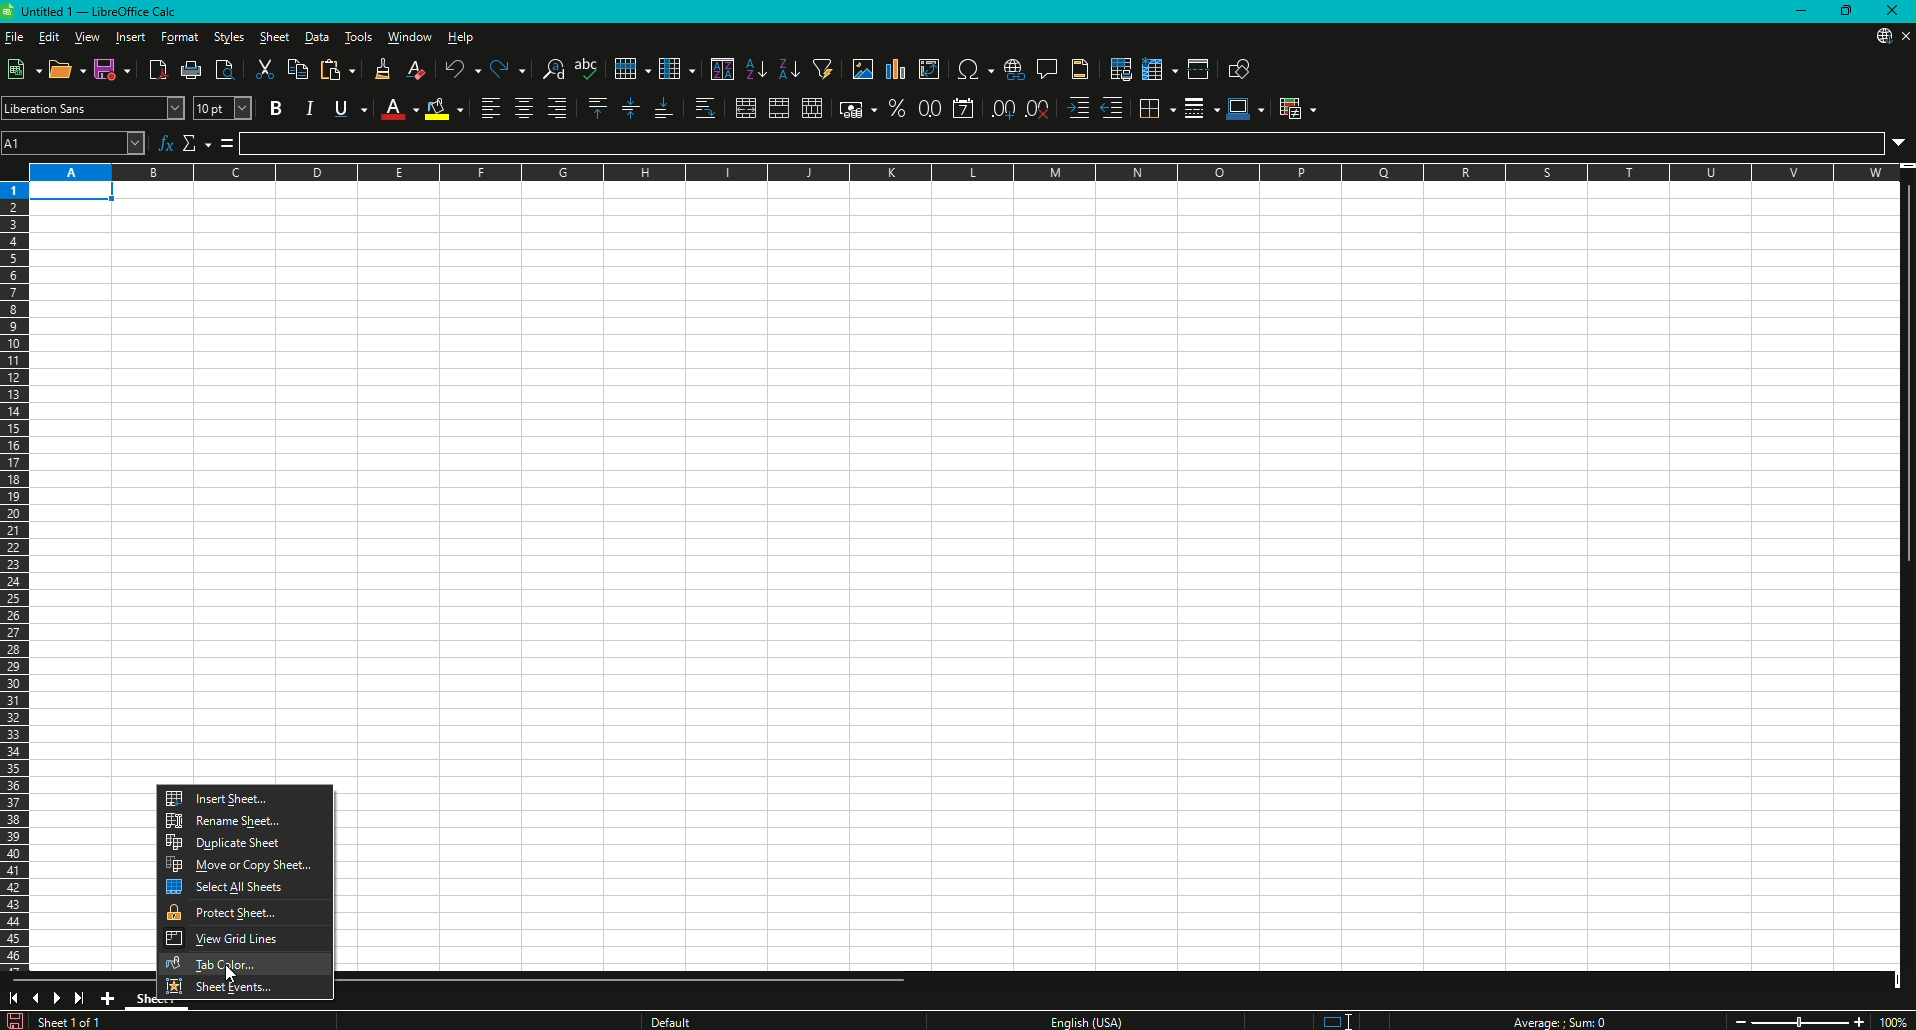 The width and height of the screenshot is (1916, 1030). I want to click on Help, so click(461, 36).